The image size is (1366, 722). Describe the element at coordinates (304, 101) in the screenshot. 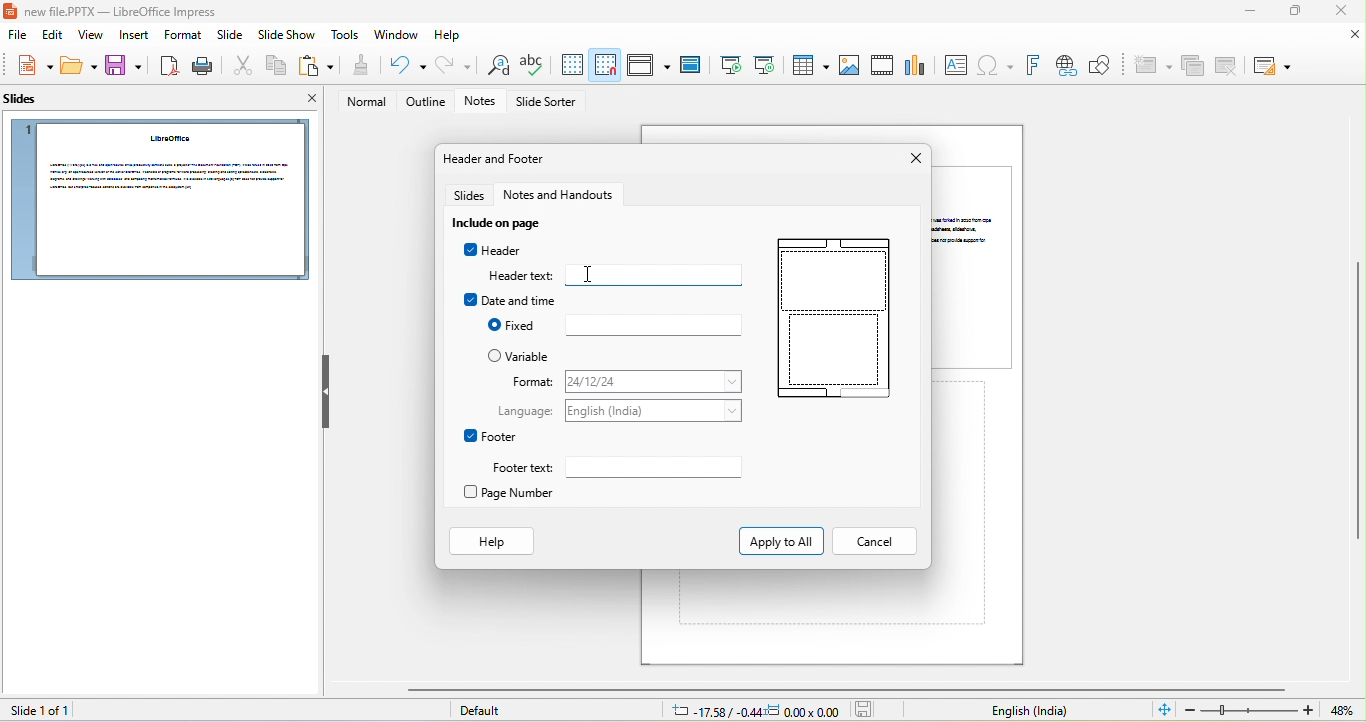

I see `close` at that location.